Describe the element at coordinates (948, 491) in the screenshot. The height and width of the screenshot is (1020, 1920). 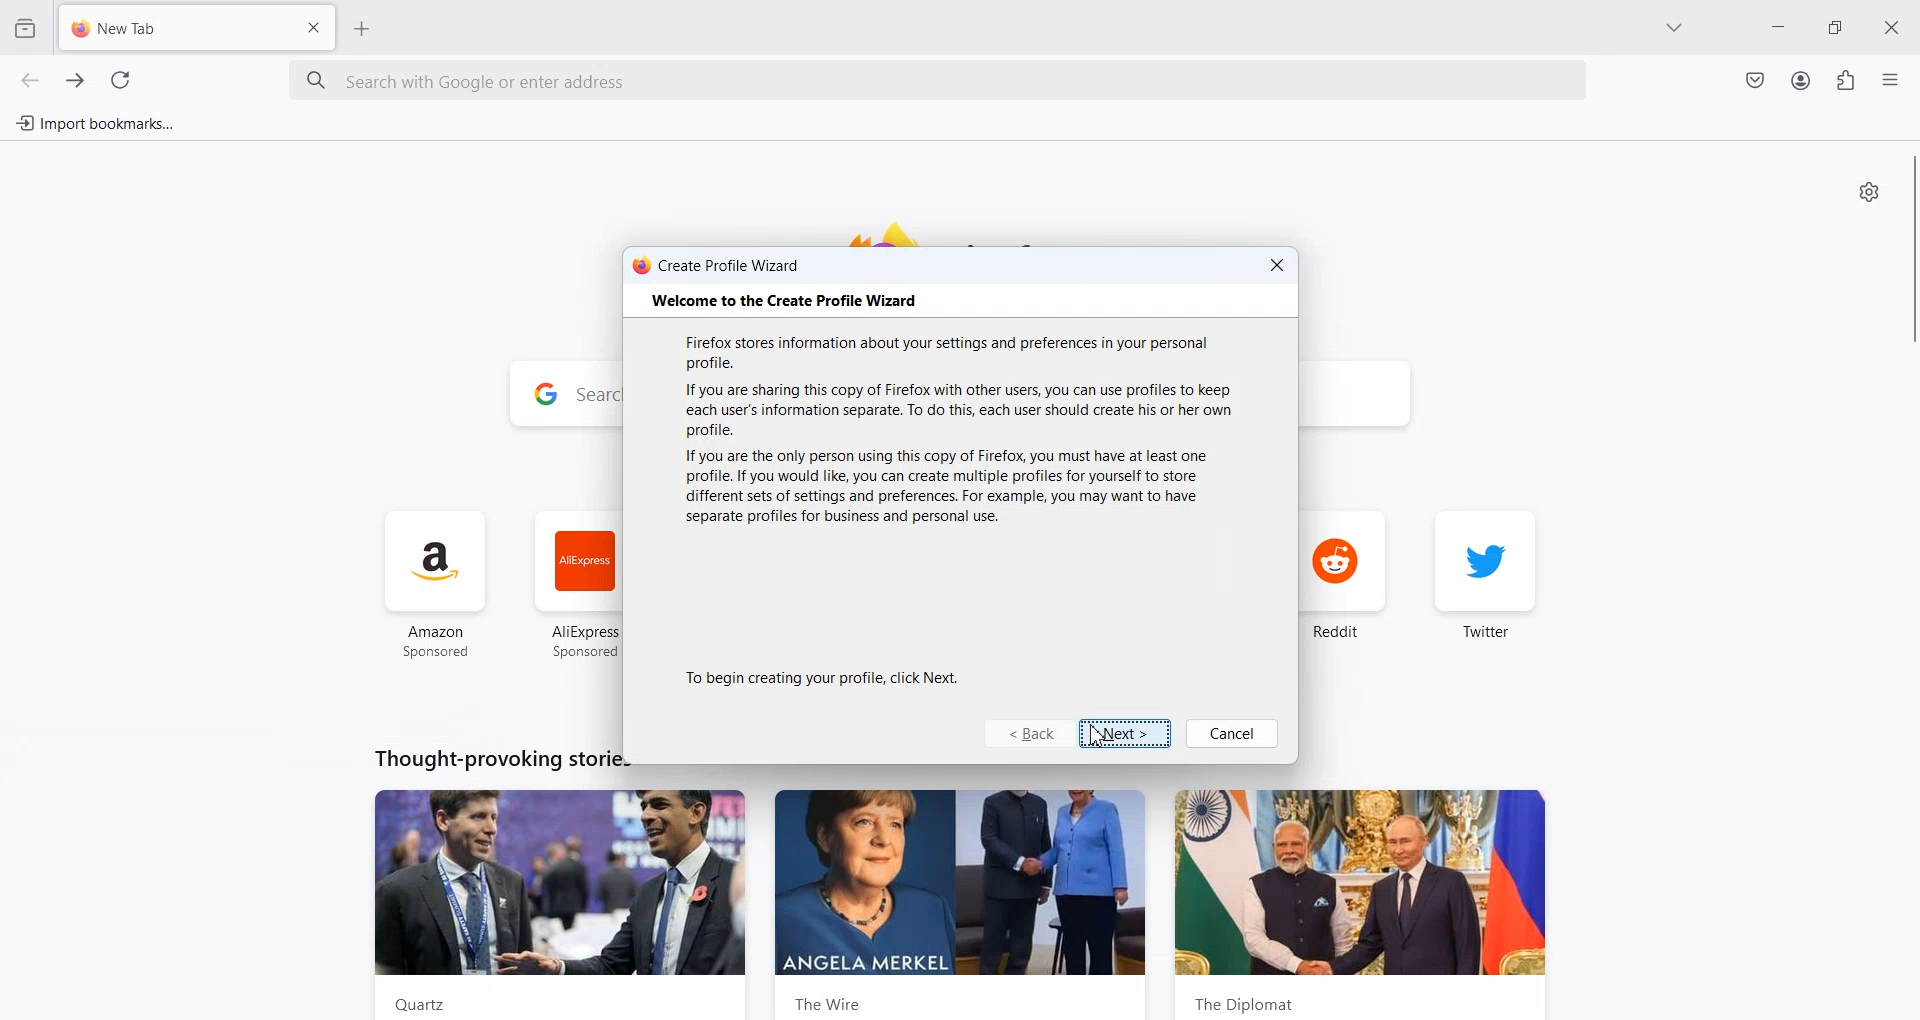
I see `If you are the only person using this copy of Firefox, you must have at least one
profile. If you would like, you can create multiple profiles for yourself to store
different sets of settings and preferences. For example, you may want to have
separate profiles for business and personal use.` at that location.